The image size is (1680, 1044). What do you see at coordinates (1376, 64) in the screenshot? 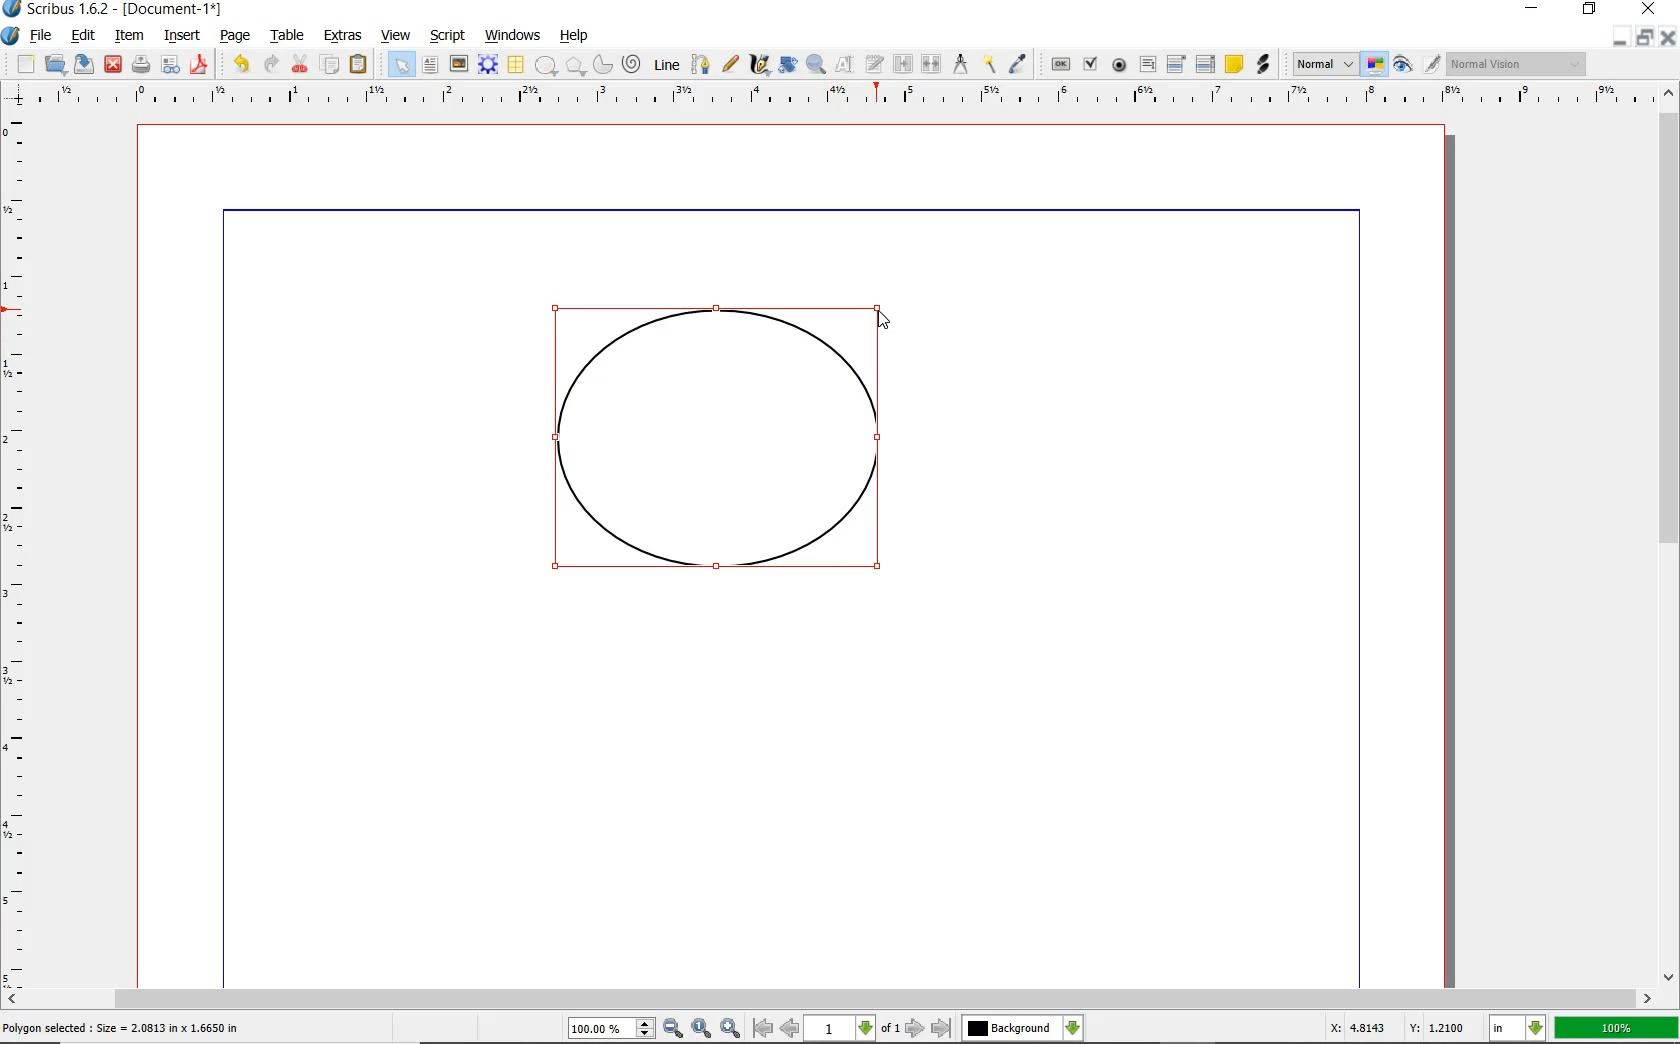
I see `TOGGLE COLOR MANAGEMENT SYSTEM` at bounding box center [1376, 64].